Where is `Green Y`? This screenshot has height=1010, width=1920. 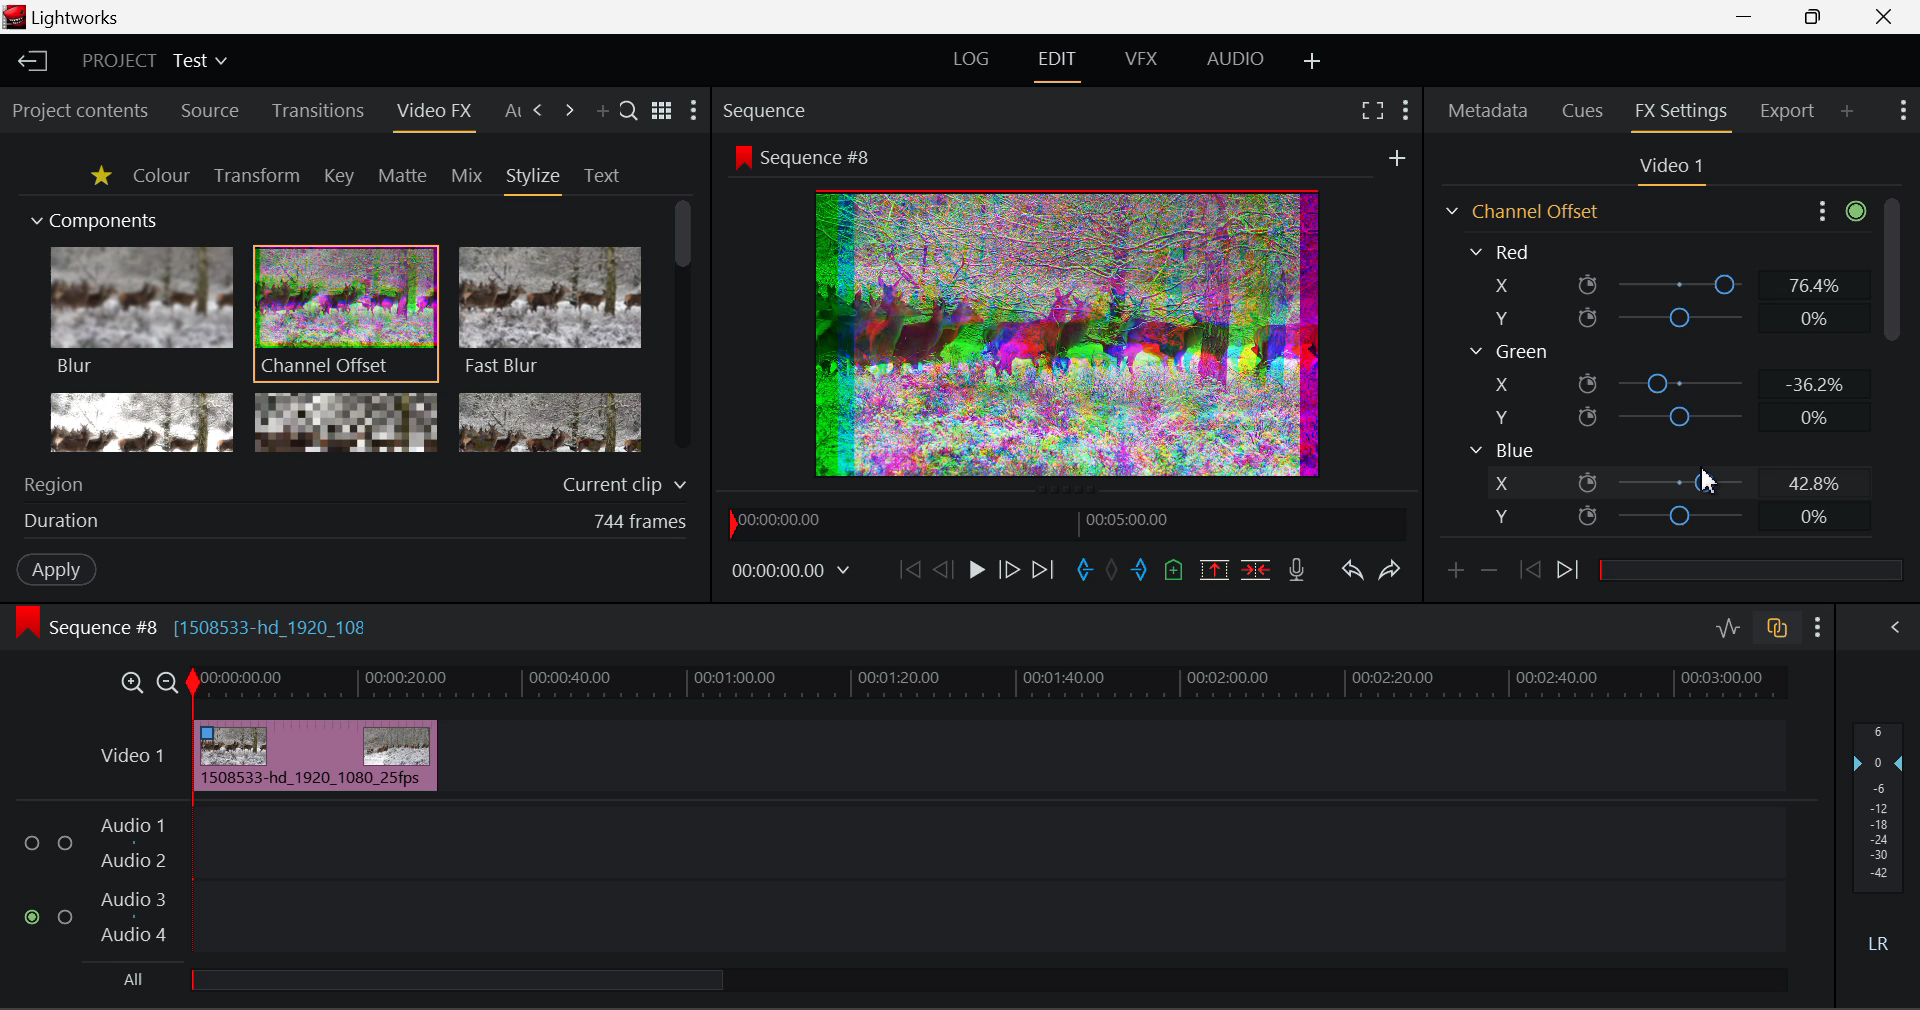 Green Y is located at coordinates (1661, 416).